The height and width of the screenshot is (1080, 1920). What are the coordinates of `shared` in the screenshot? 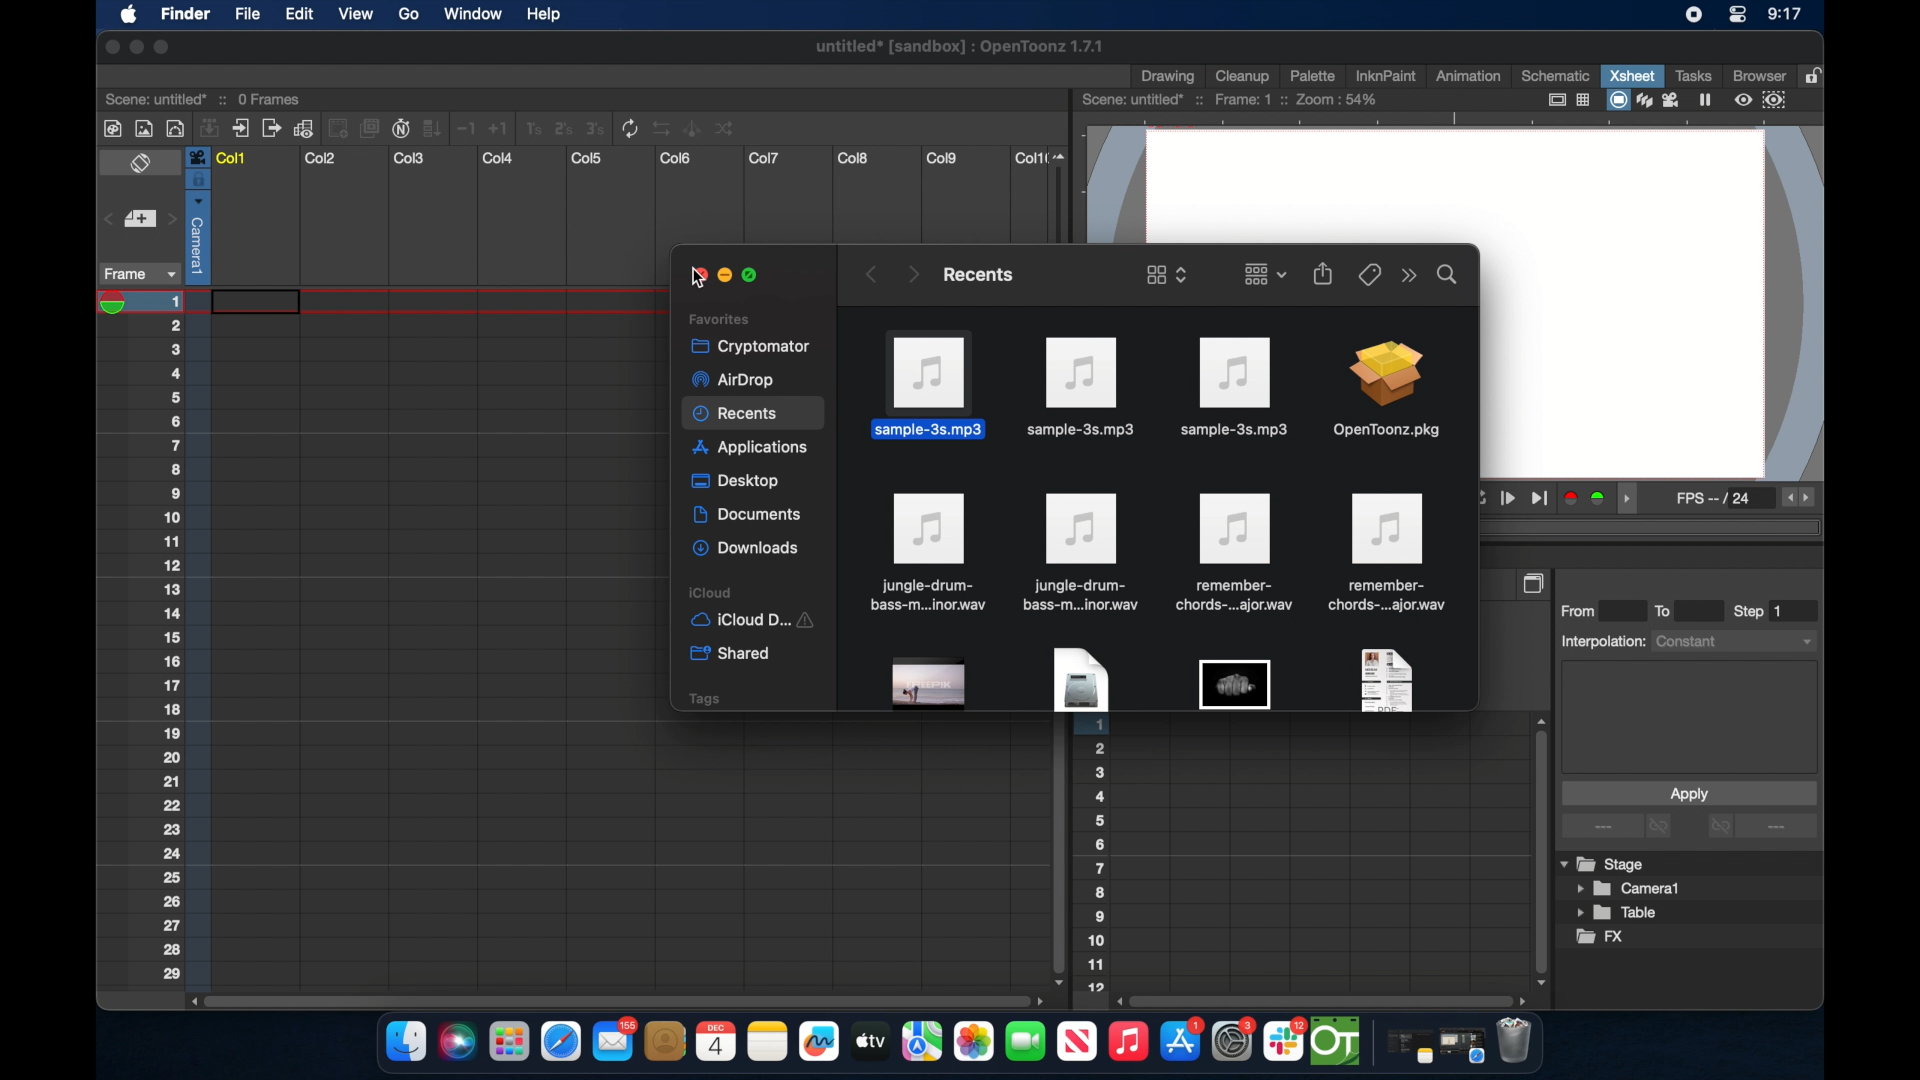 It's located at (733, 654).